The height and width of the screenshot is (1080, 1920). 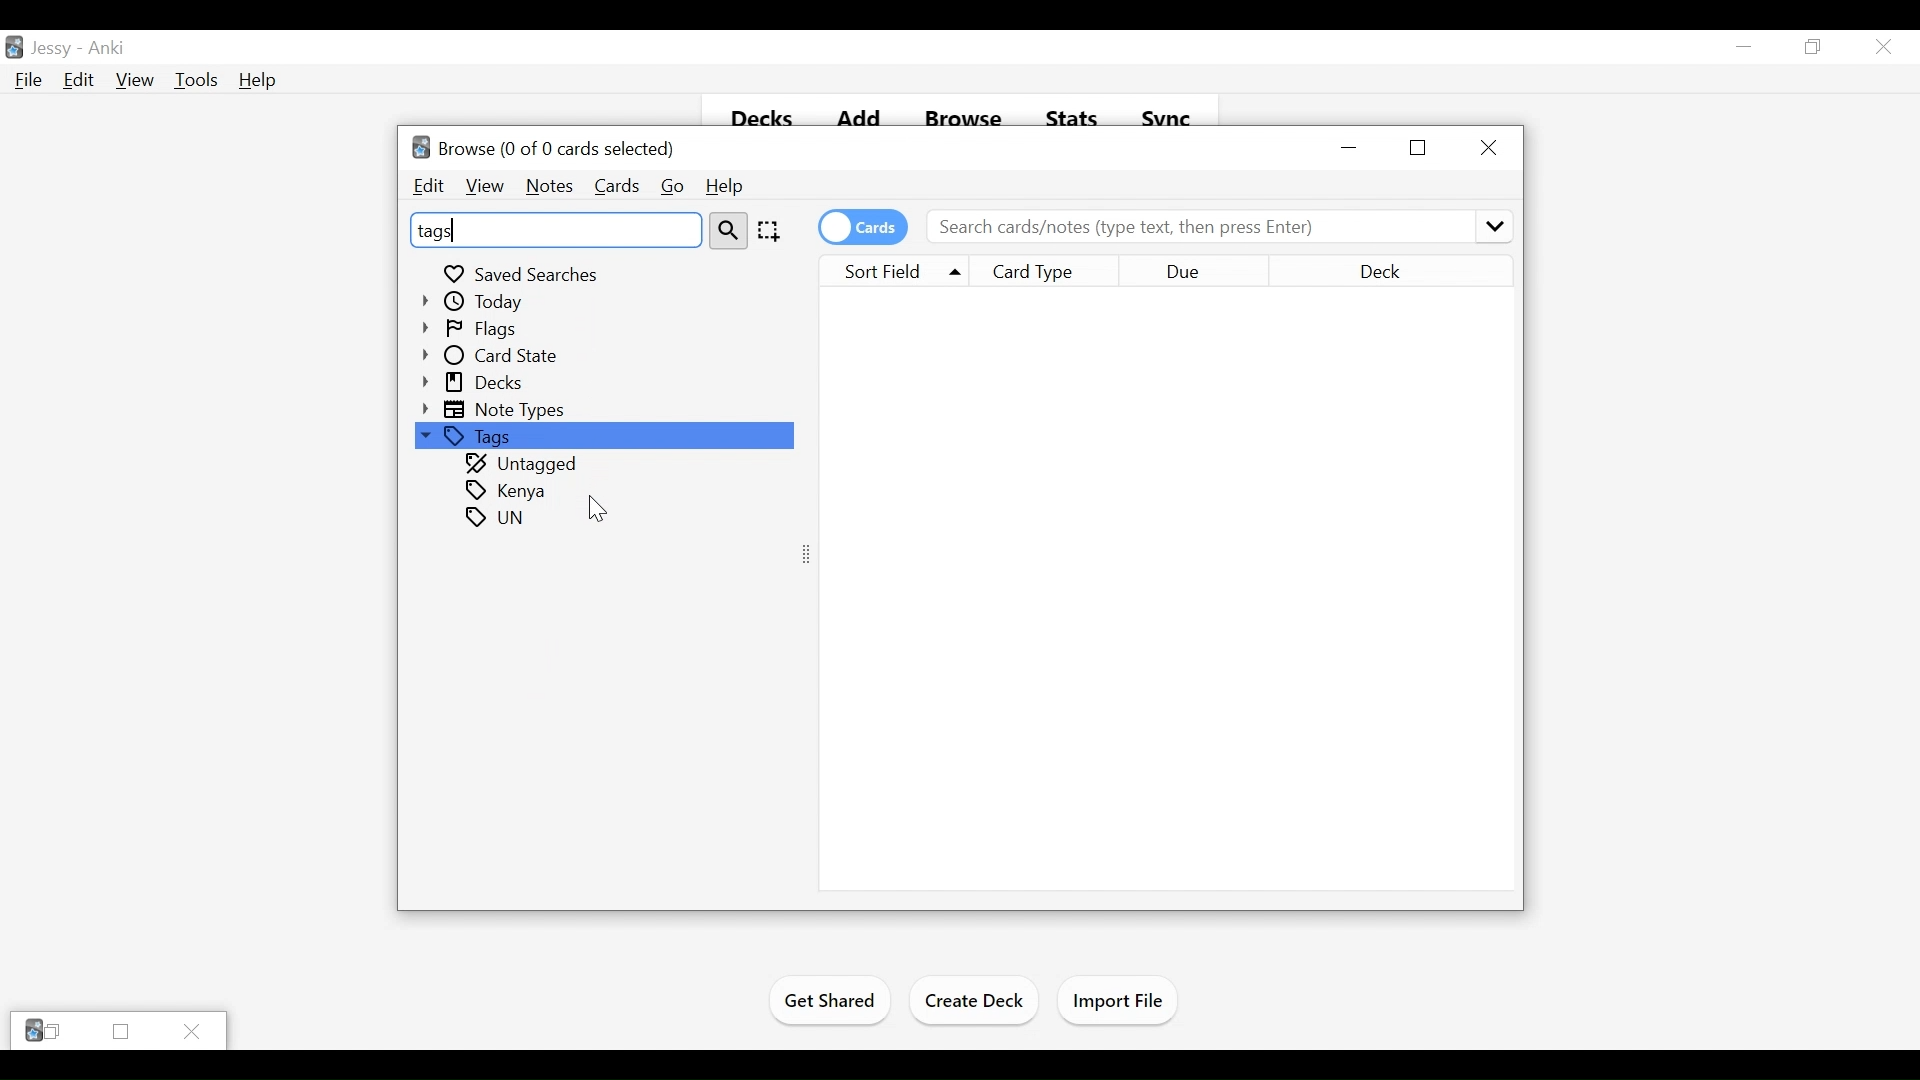 I want to click on Edit, so click(x=430, y=187).